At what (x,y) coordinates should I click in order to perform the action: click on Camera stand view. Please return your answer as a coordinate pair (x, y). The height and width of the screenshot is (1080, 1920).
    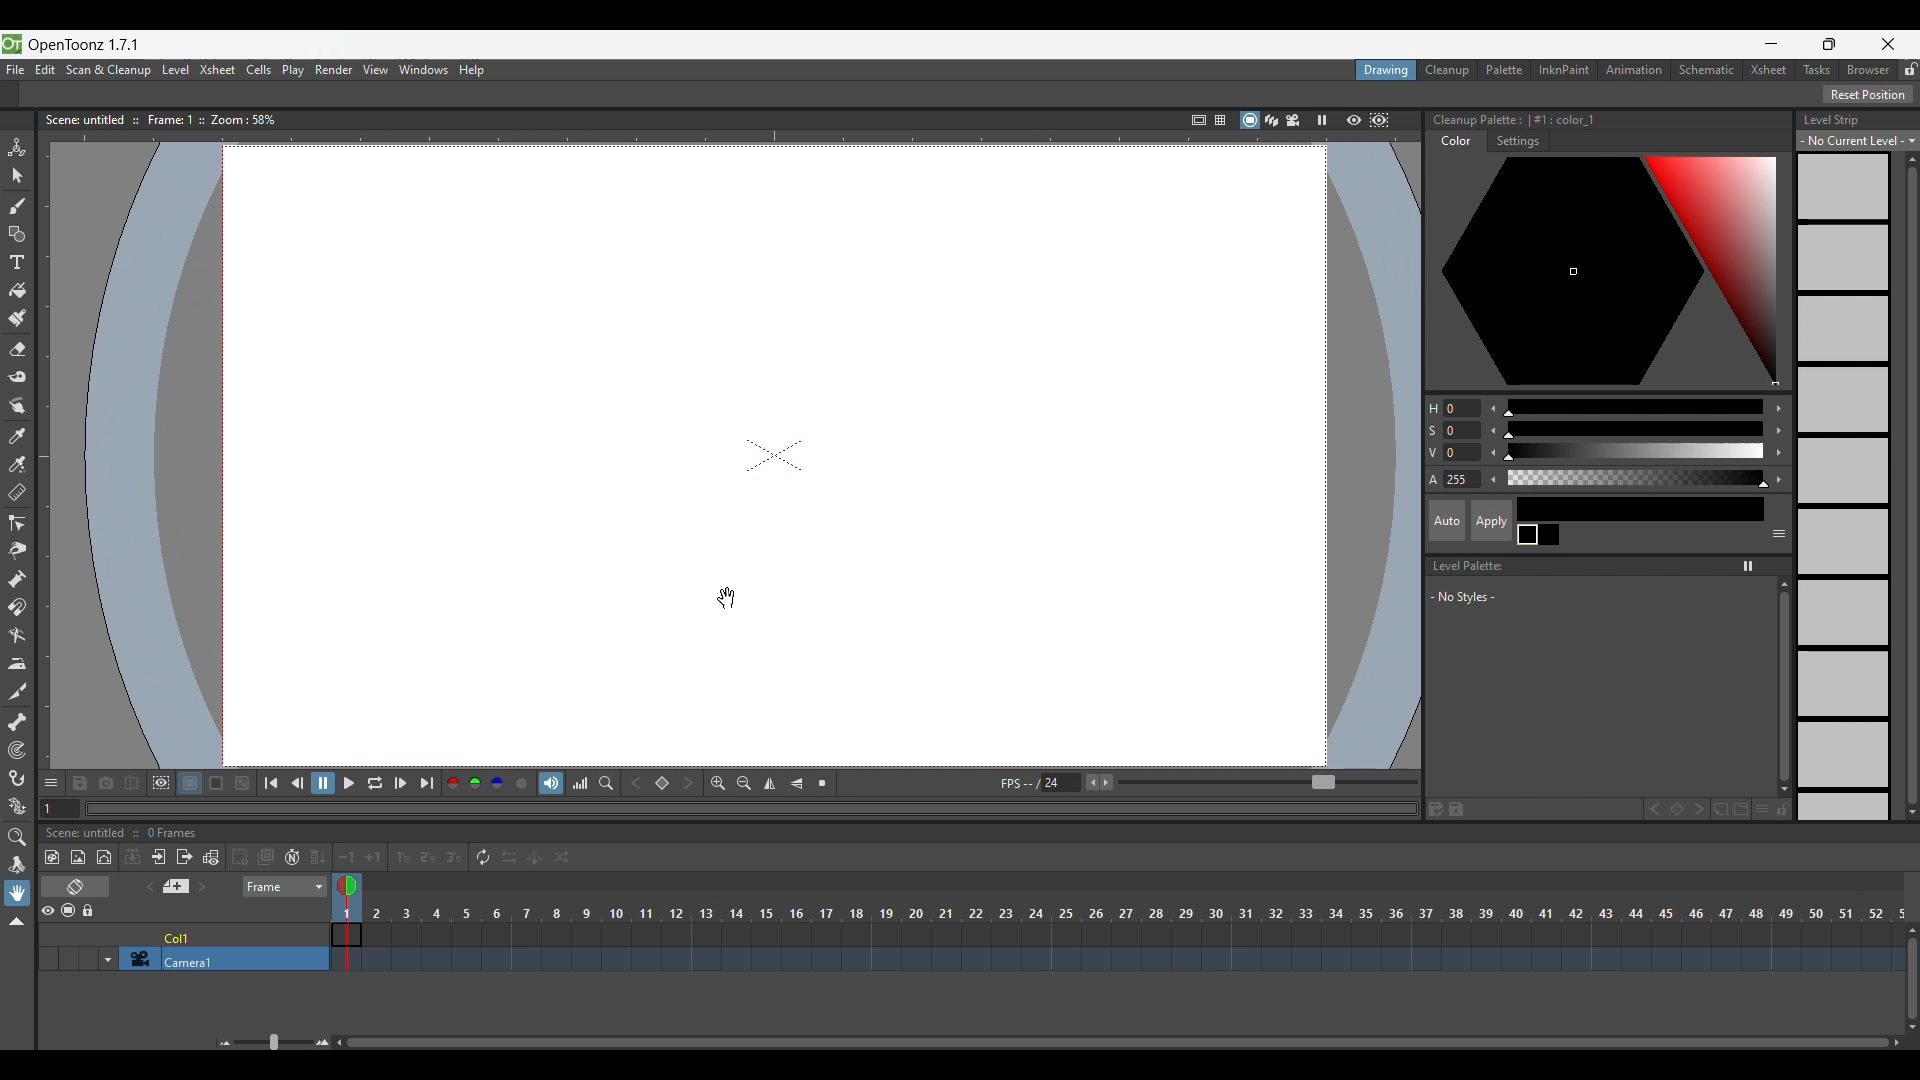
    Looking at the image, I should click on (1244, 120).